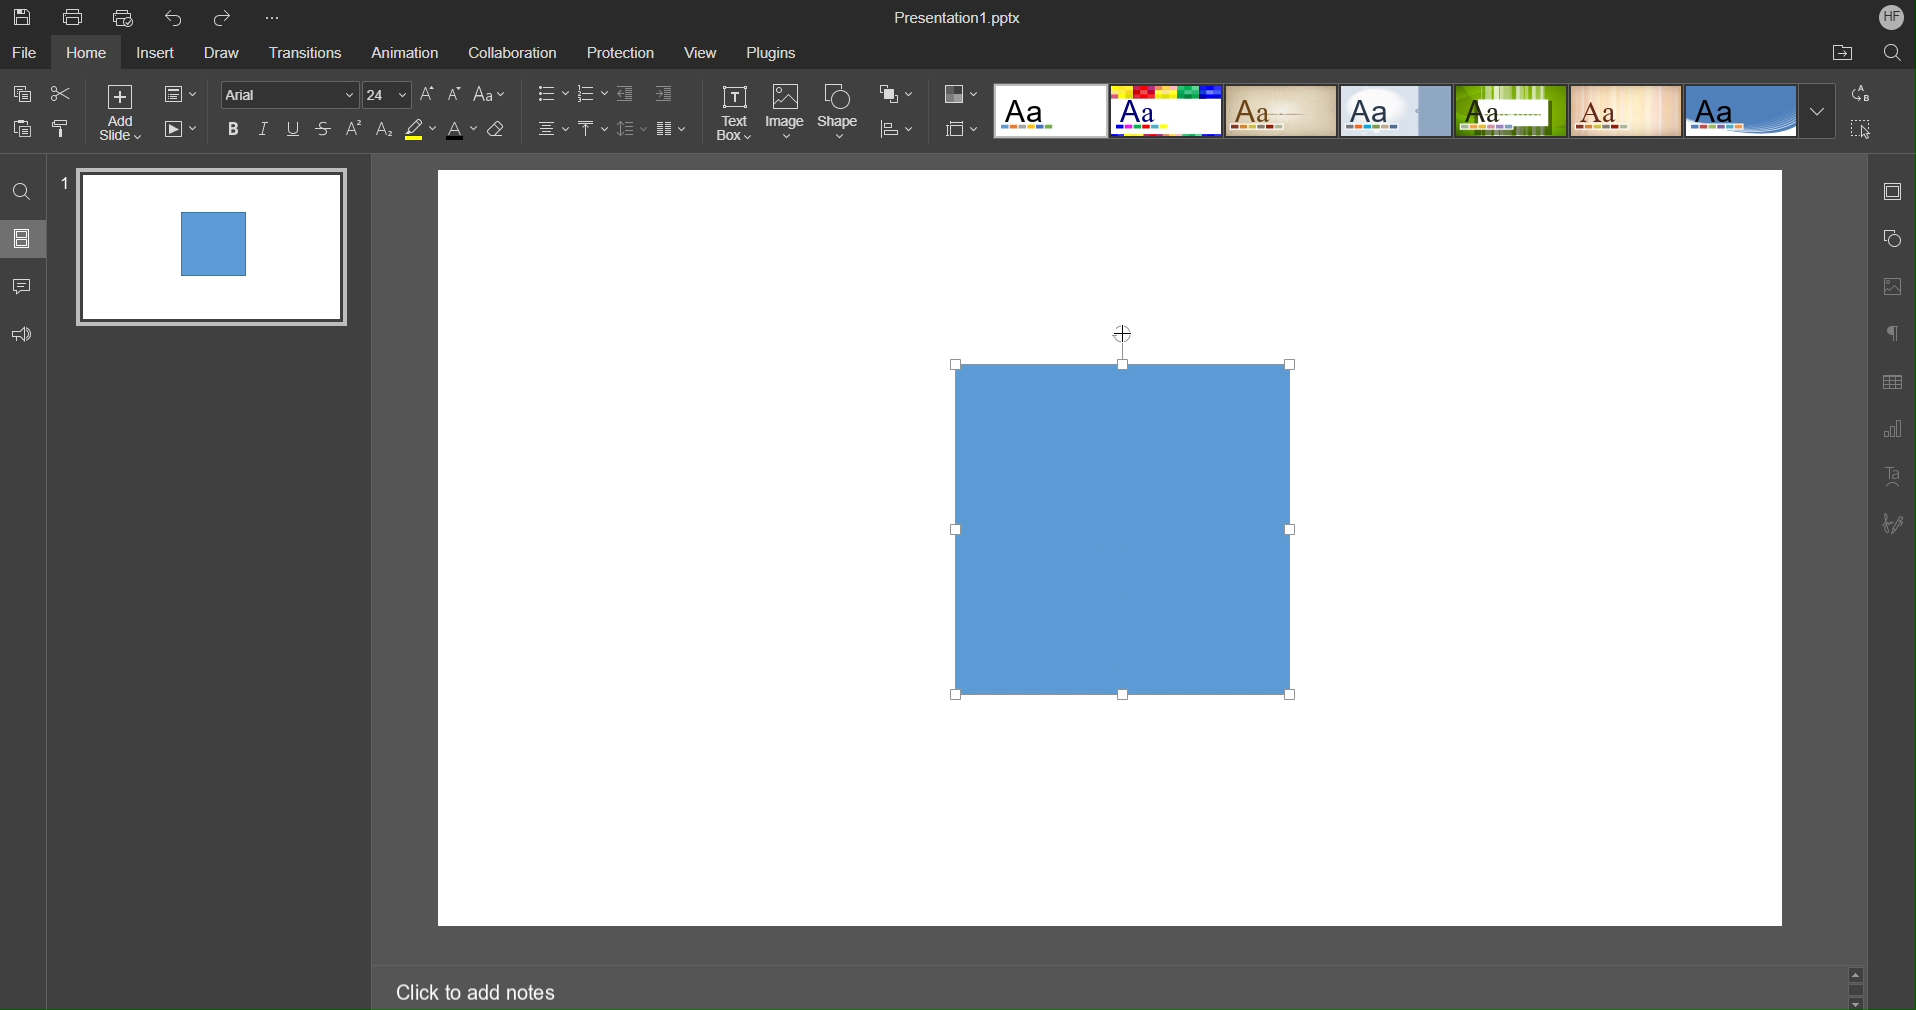 Image resolution: width=1916 pixels, height=1010 pixels. What do you see at coordinates (22, 94) in the screenshot?
I see `Copy` at bounding box center [22, 94].